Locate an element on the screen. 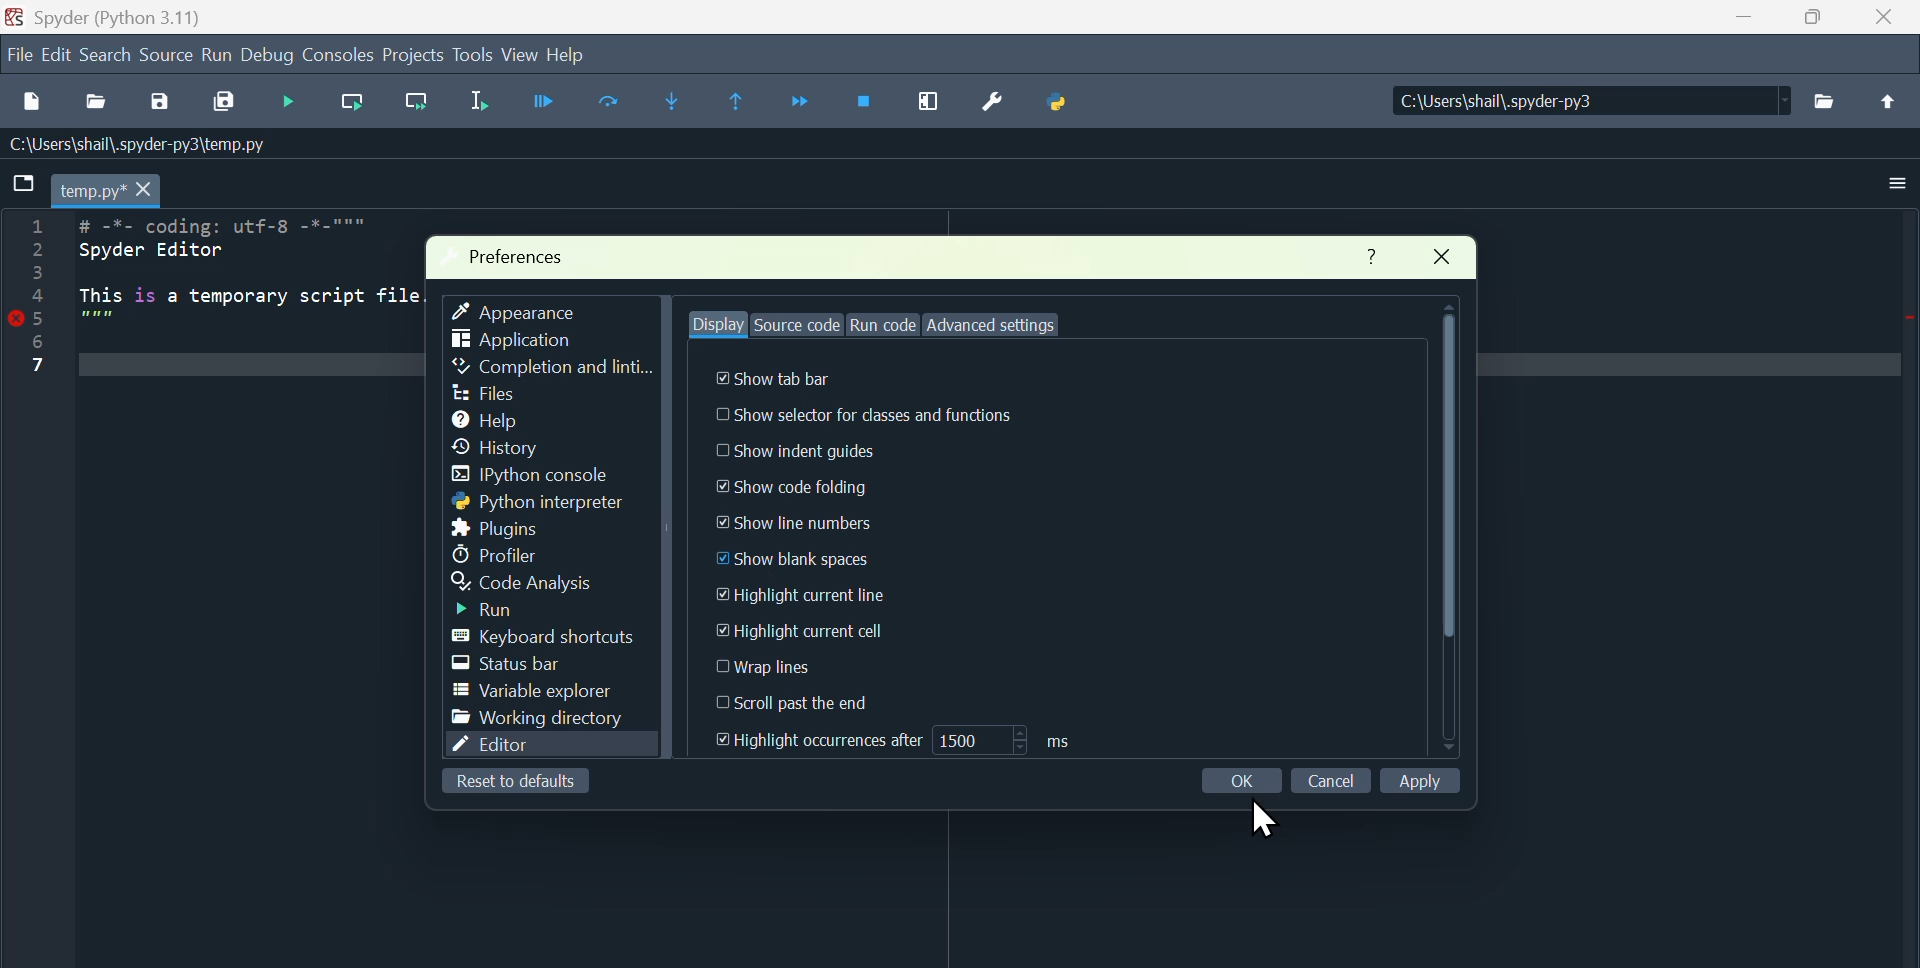  Python path manager is located at coordinates (1058, 103).